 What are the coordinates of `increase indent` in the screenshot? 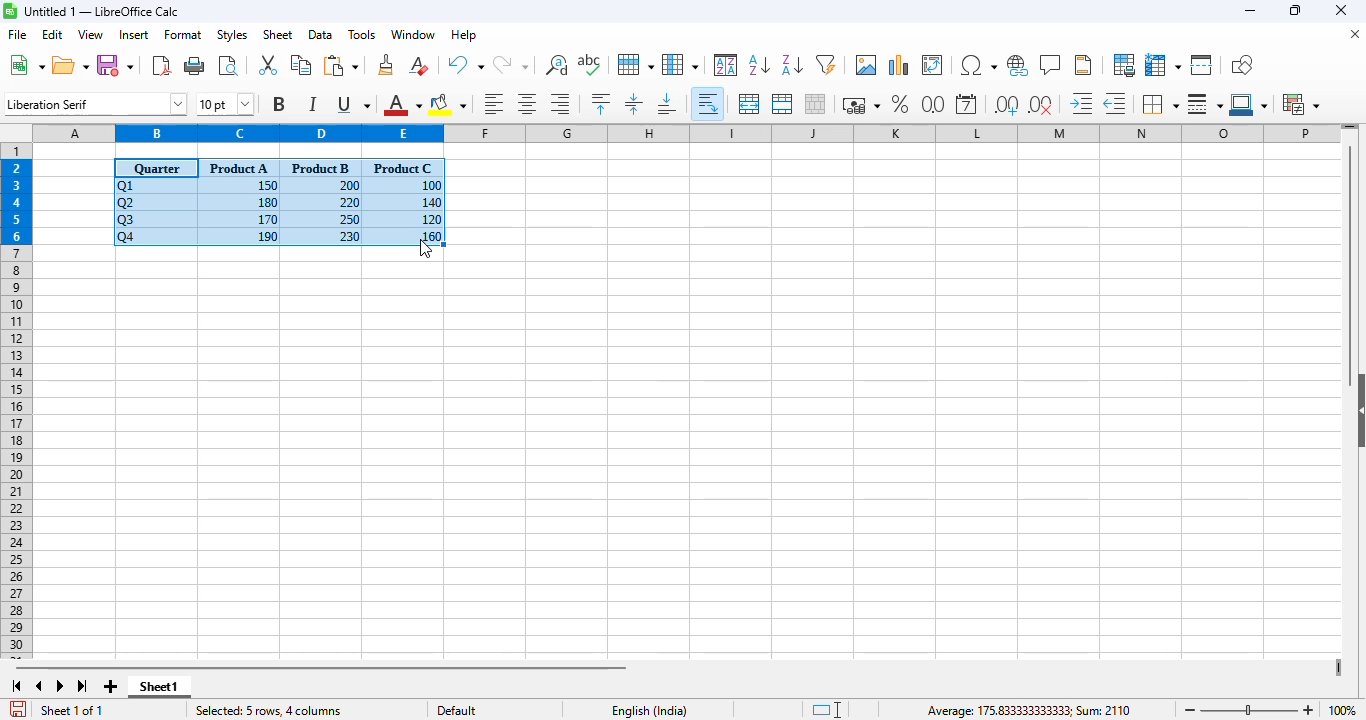 It's located at (1082, 103).